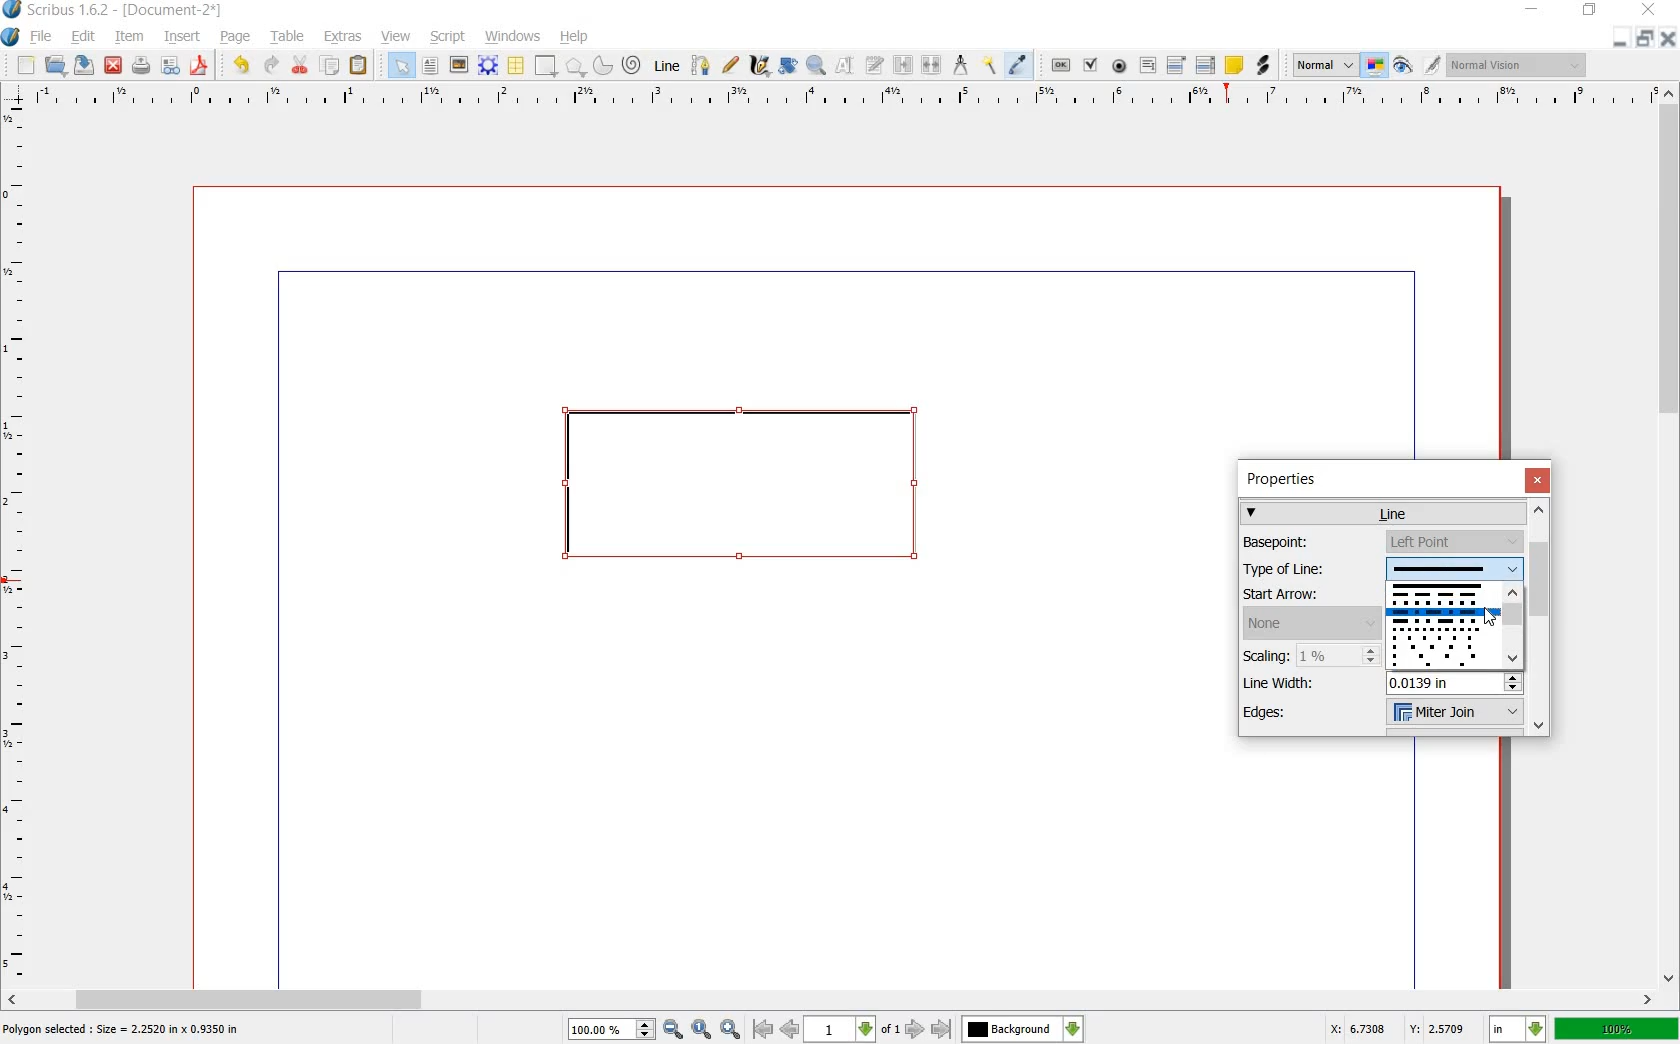 The image size is (1680, 1044). Describe the element at coordinates (301, 65) in the screenshot. I see `CUT` at that location.